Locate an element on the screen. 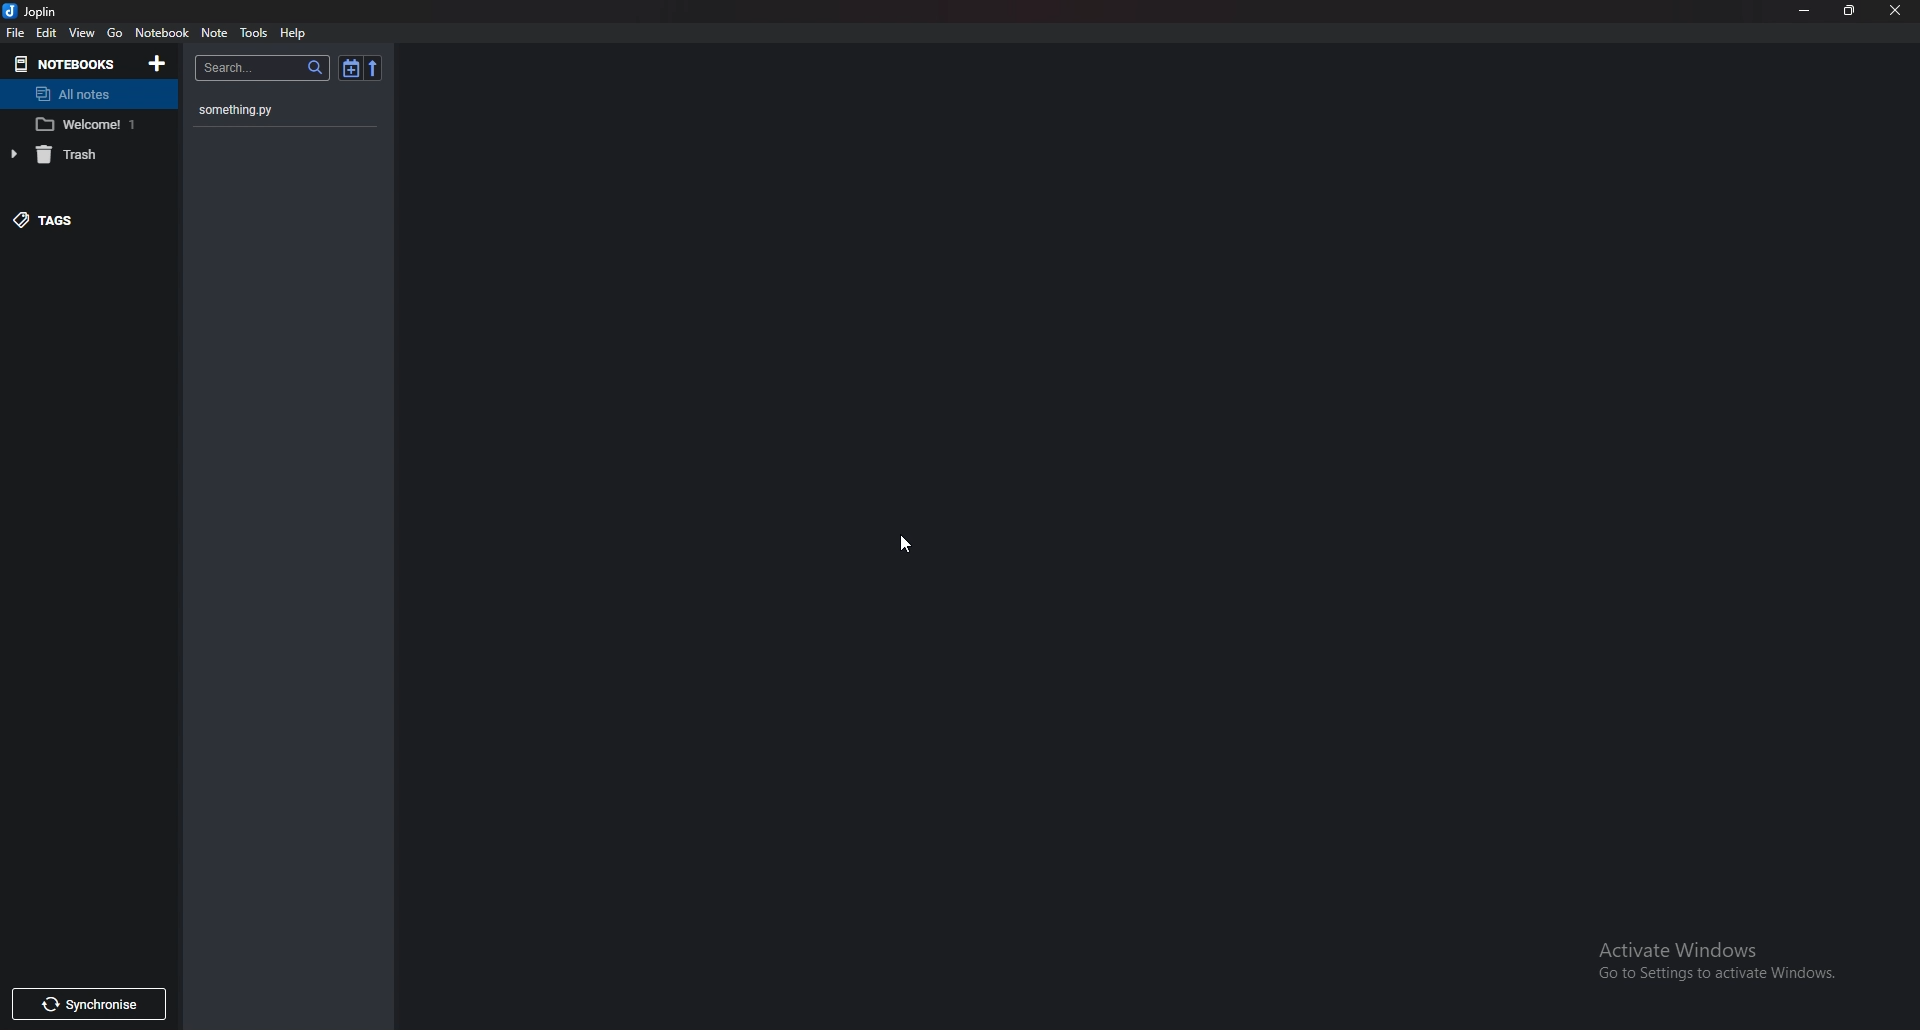  something.py is located at coordinates (260, 111).